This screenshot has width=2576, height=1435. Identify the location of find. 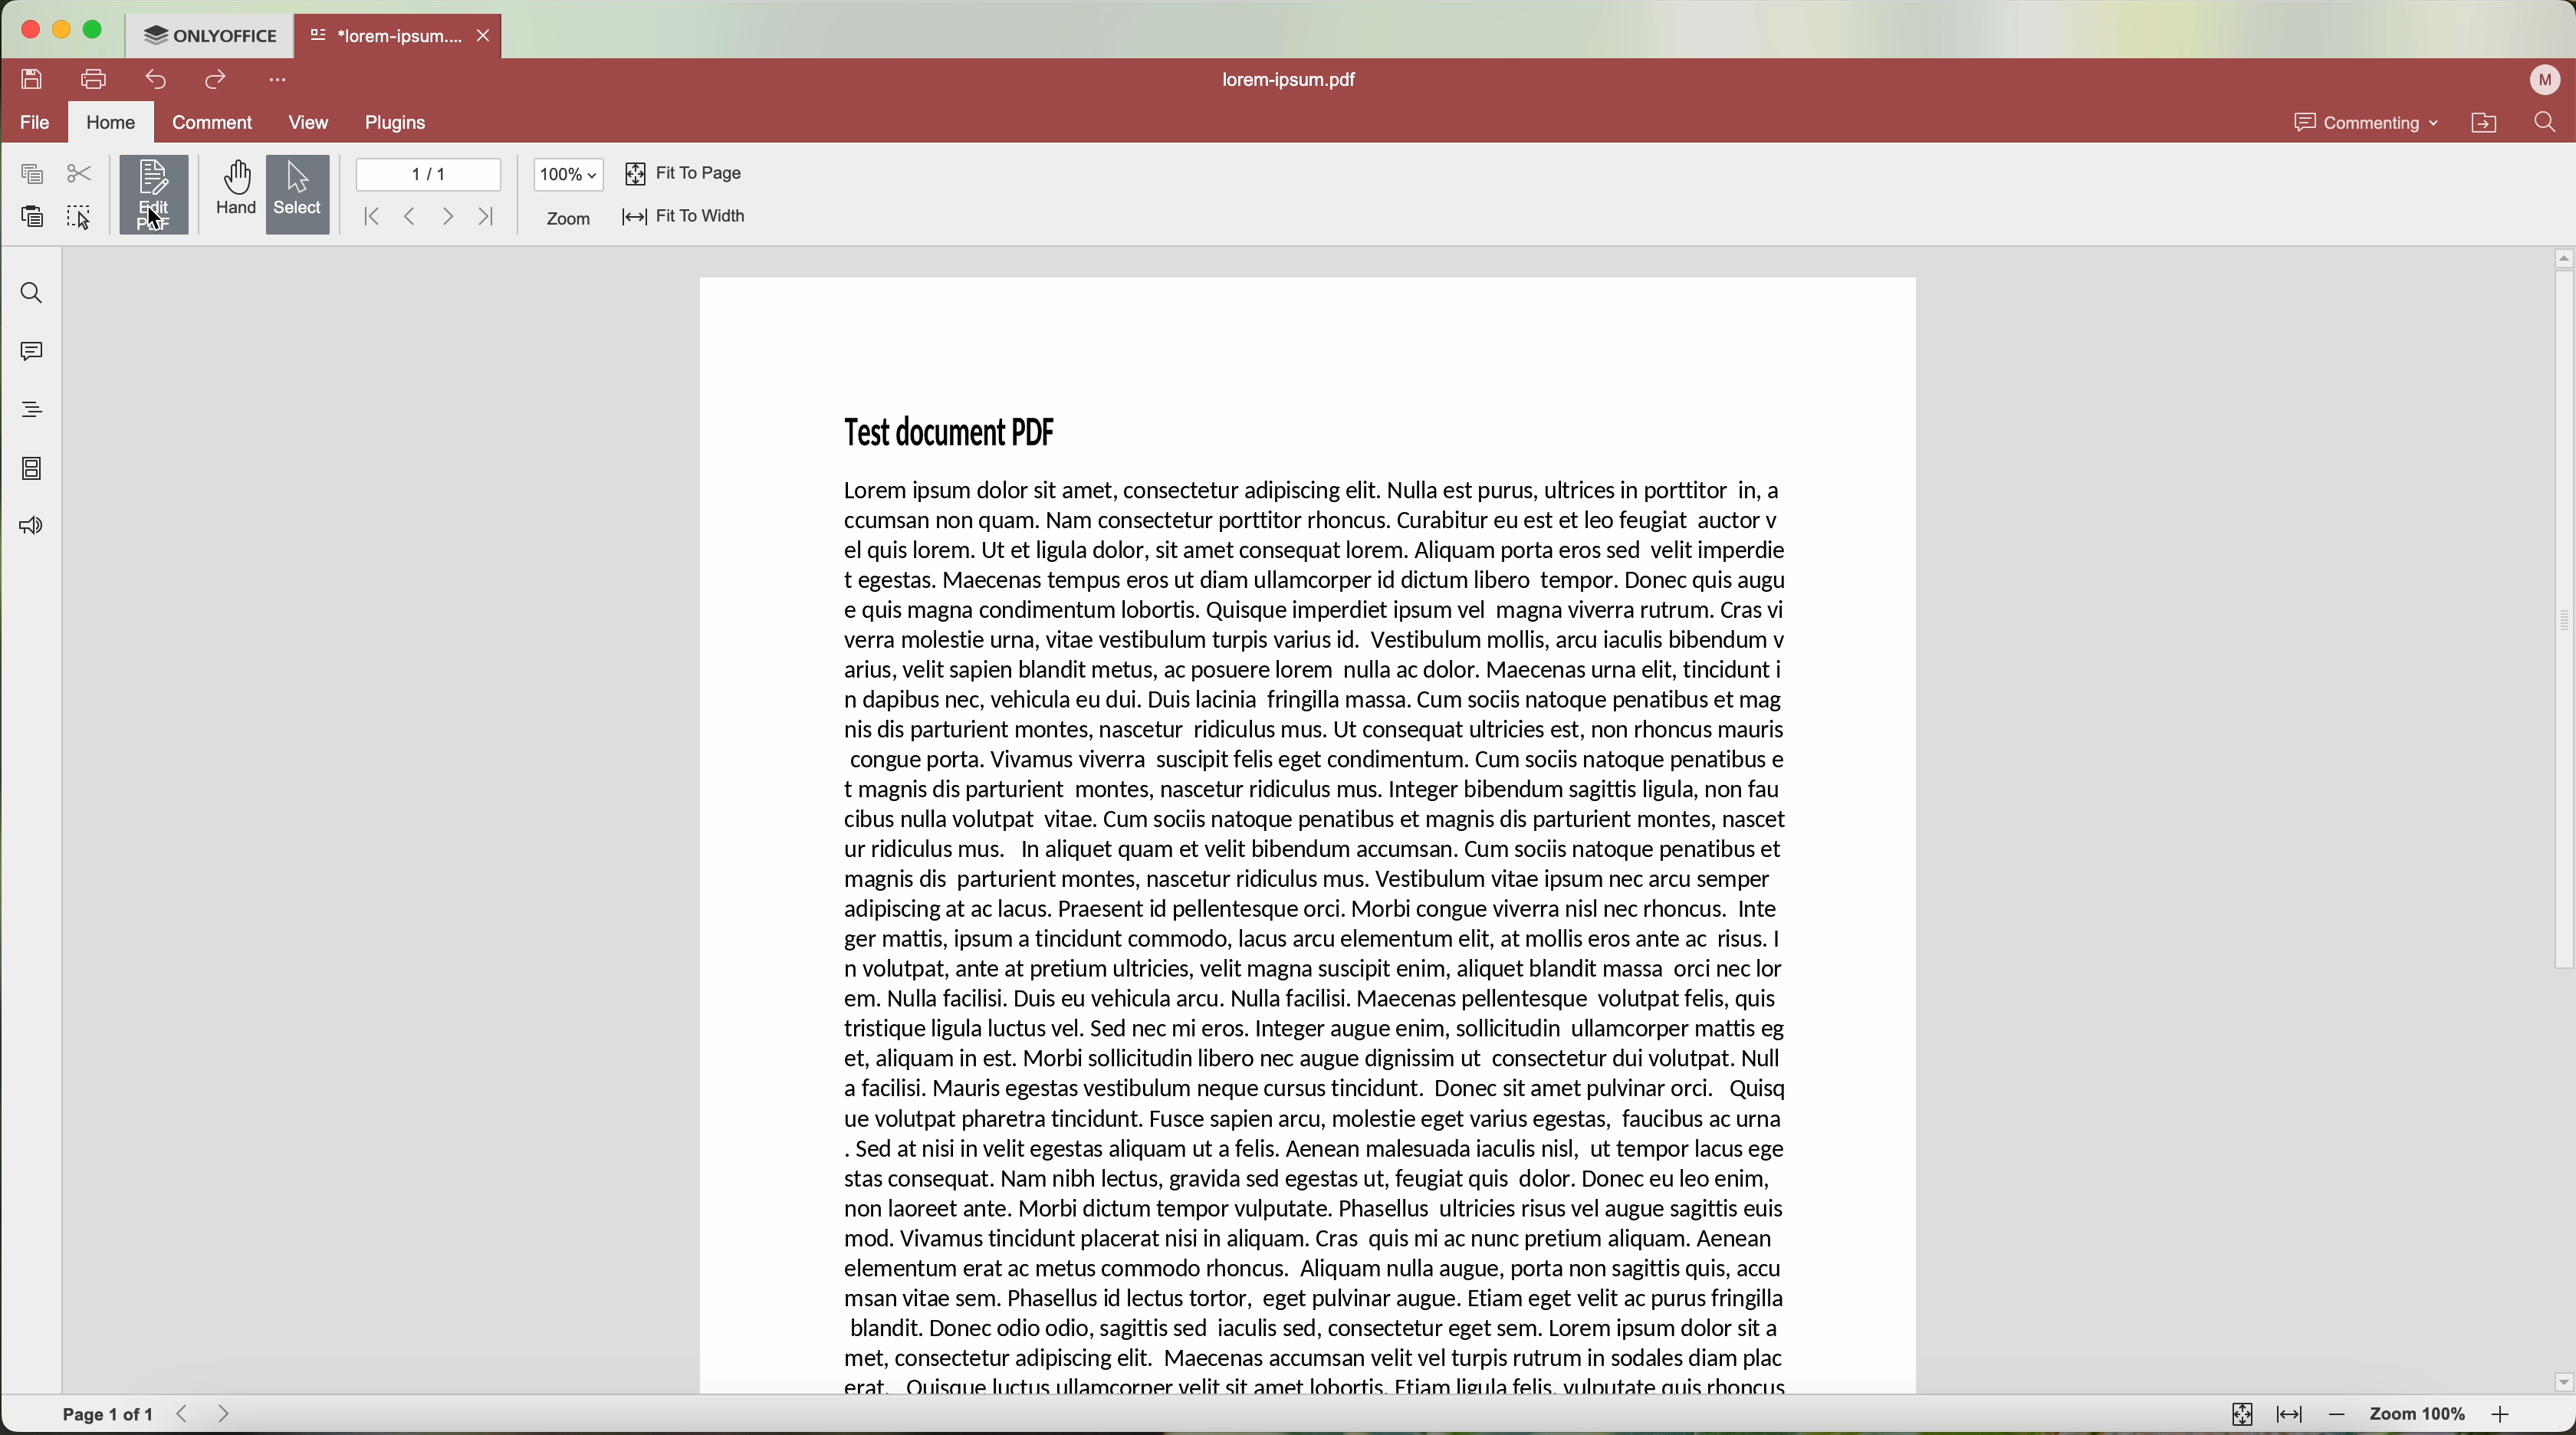
(32, 294).